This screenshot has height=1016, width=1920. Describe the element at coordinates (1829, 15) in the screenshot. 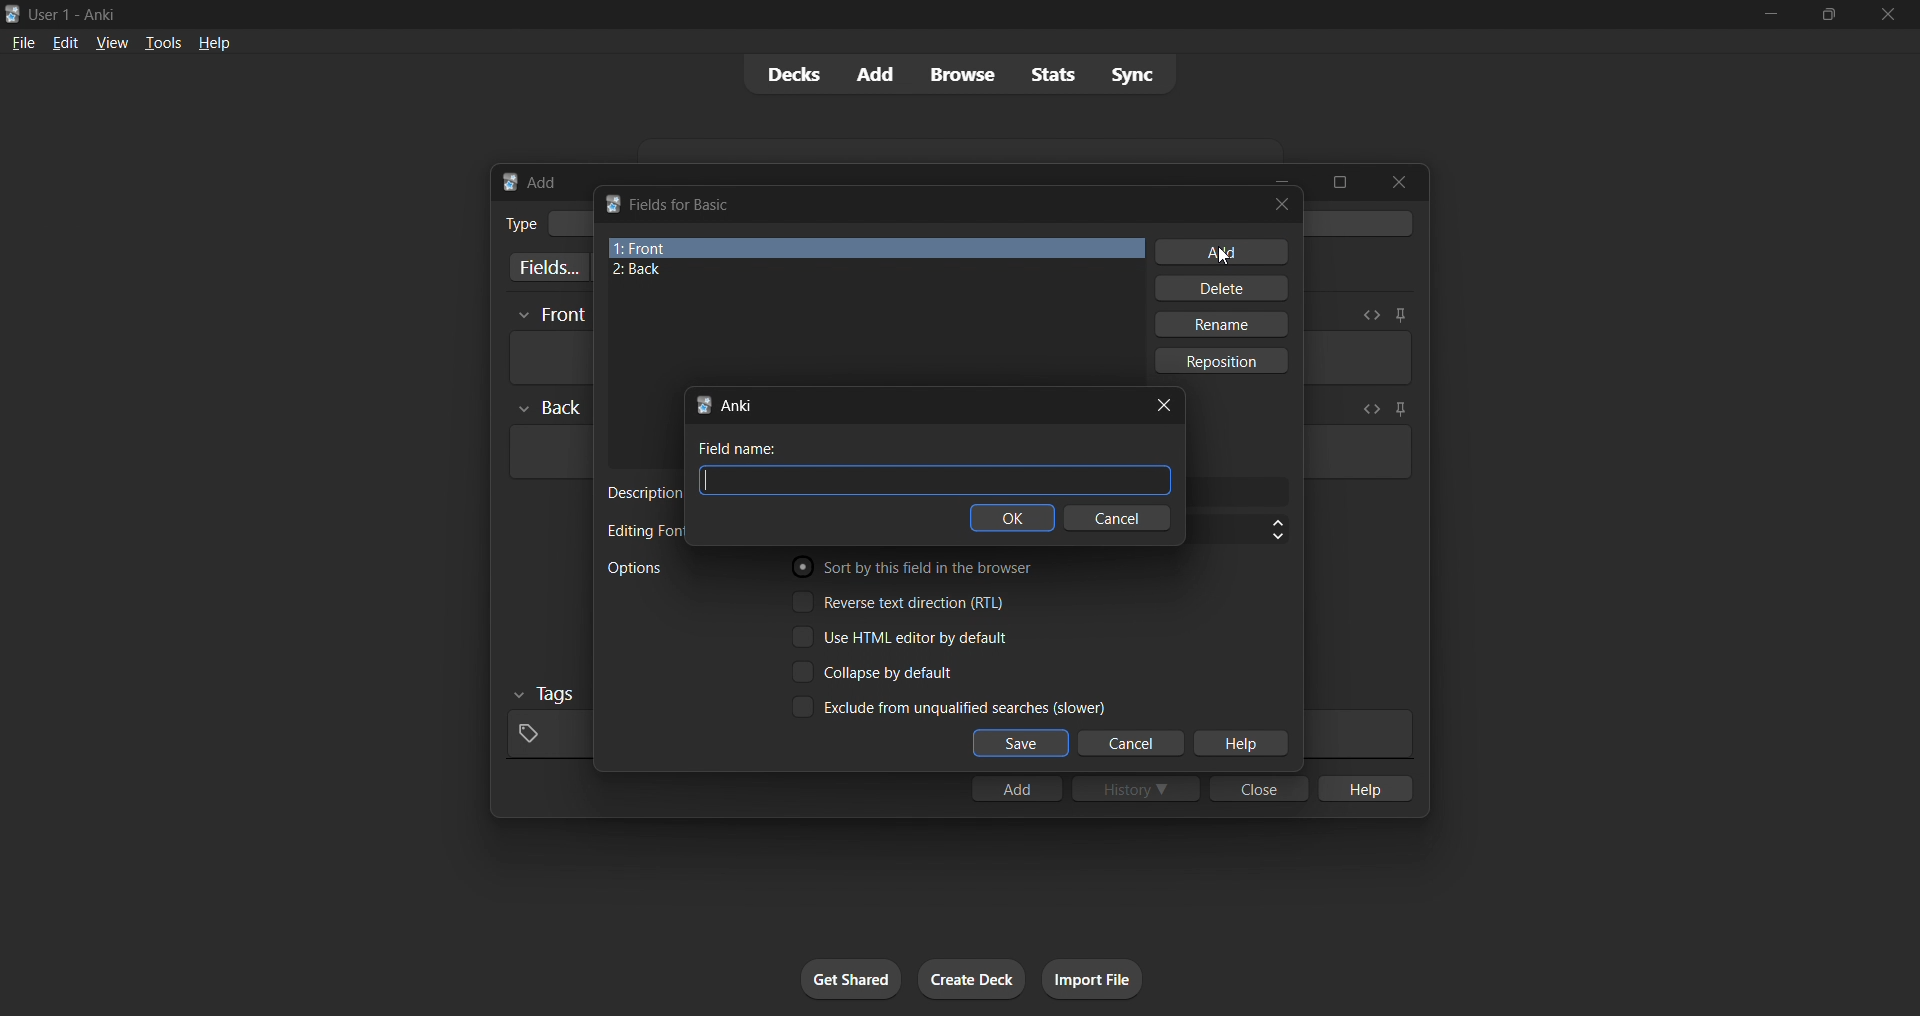

I see `maximize/restore` at that location.